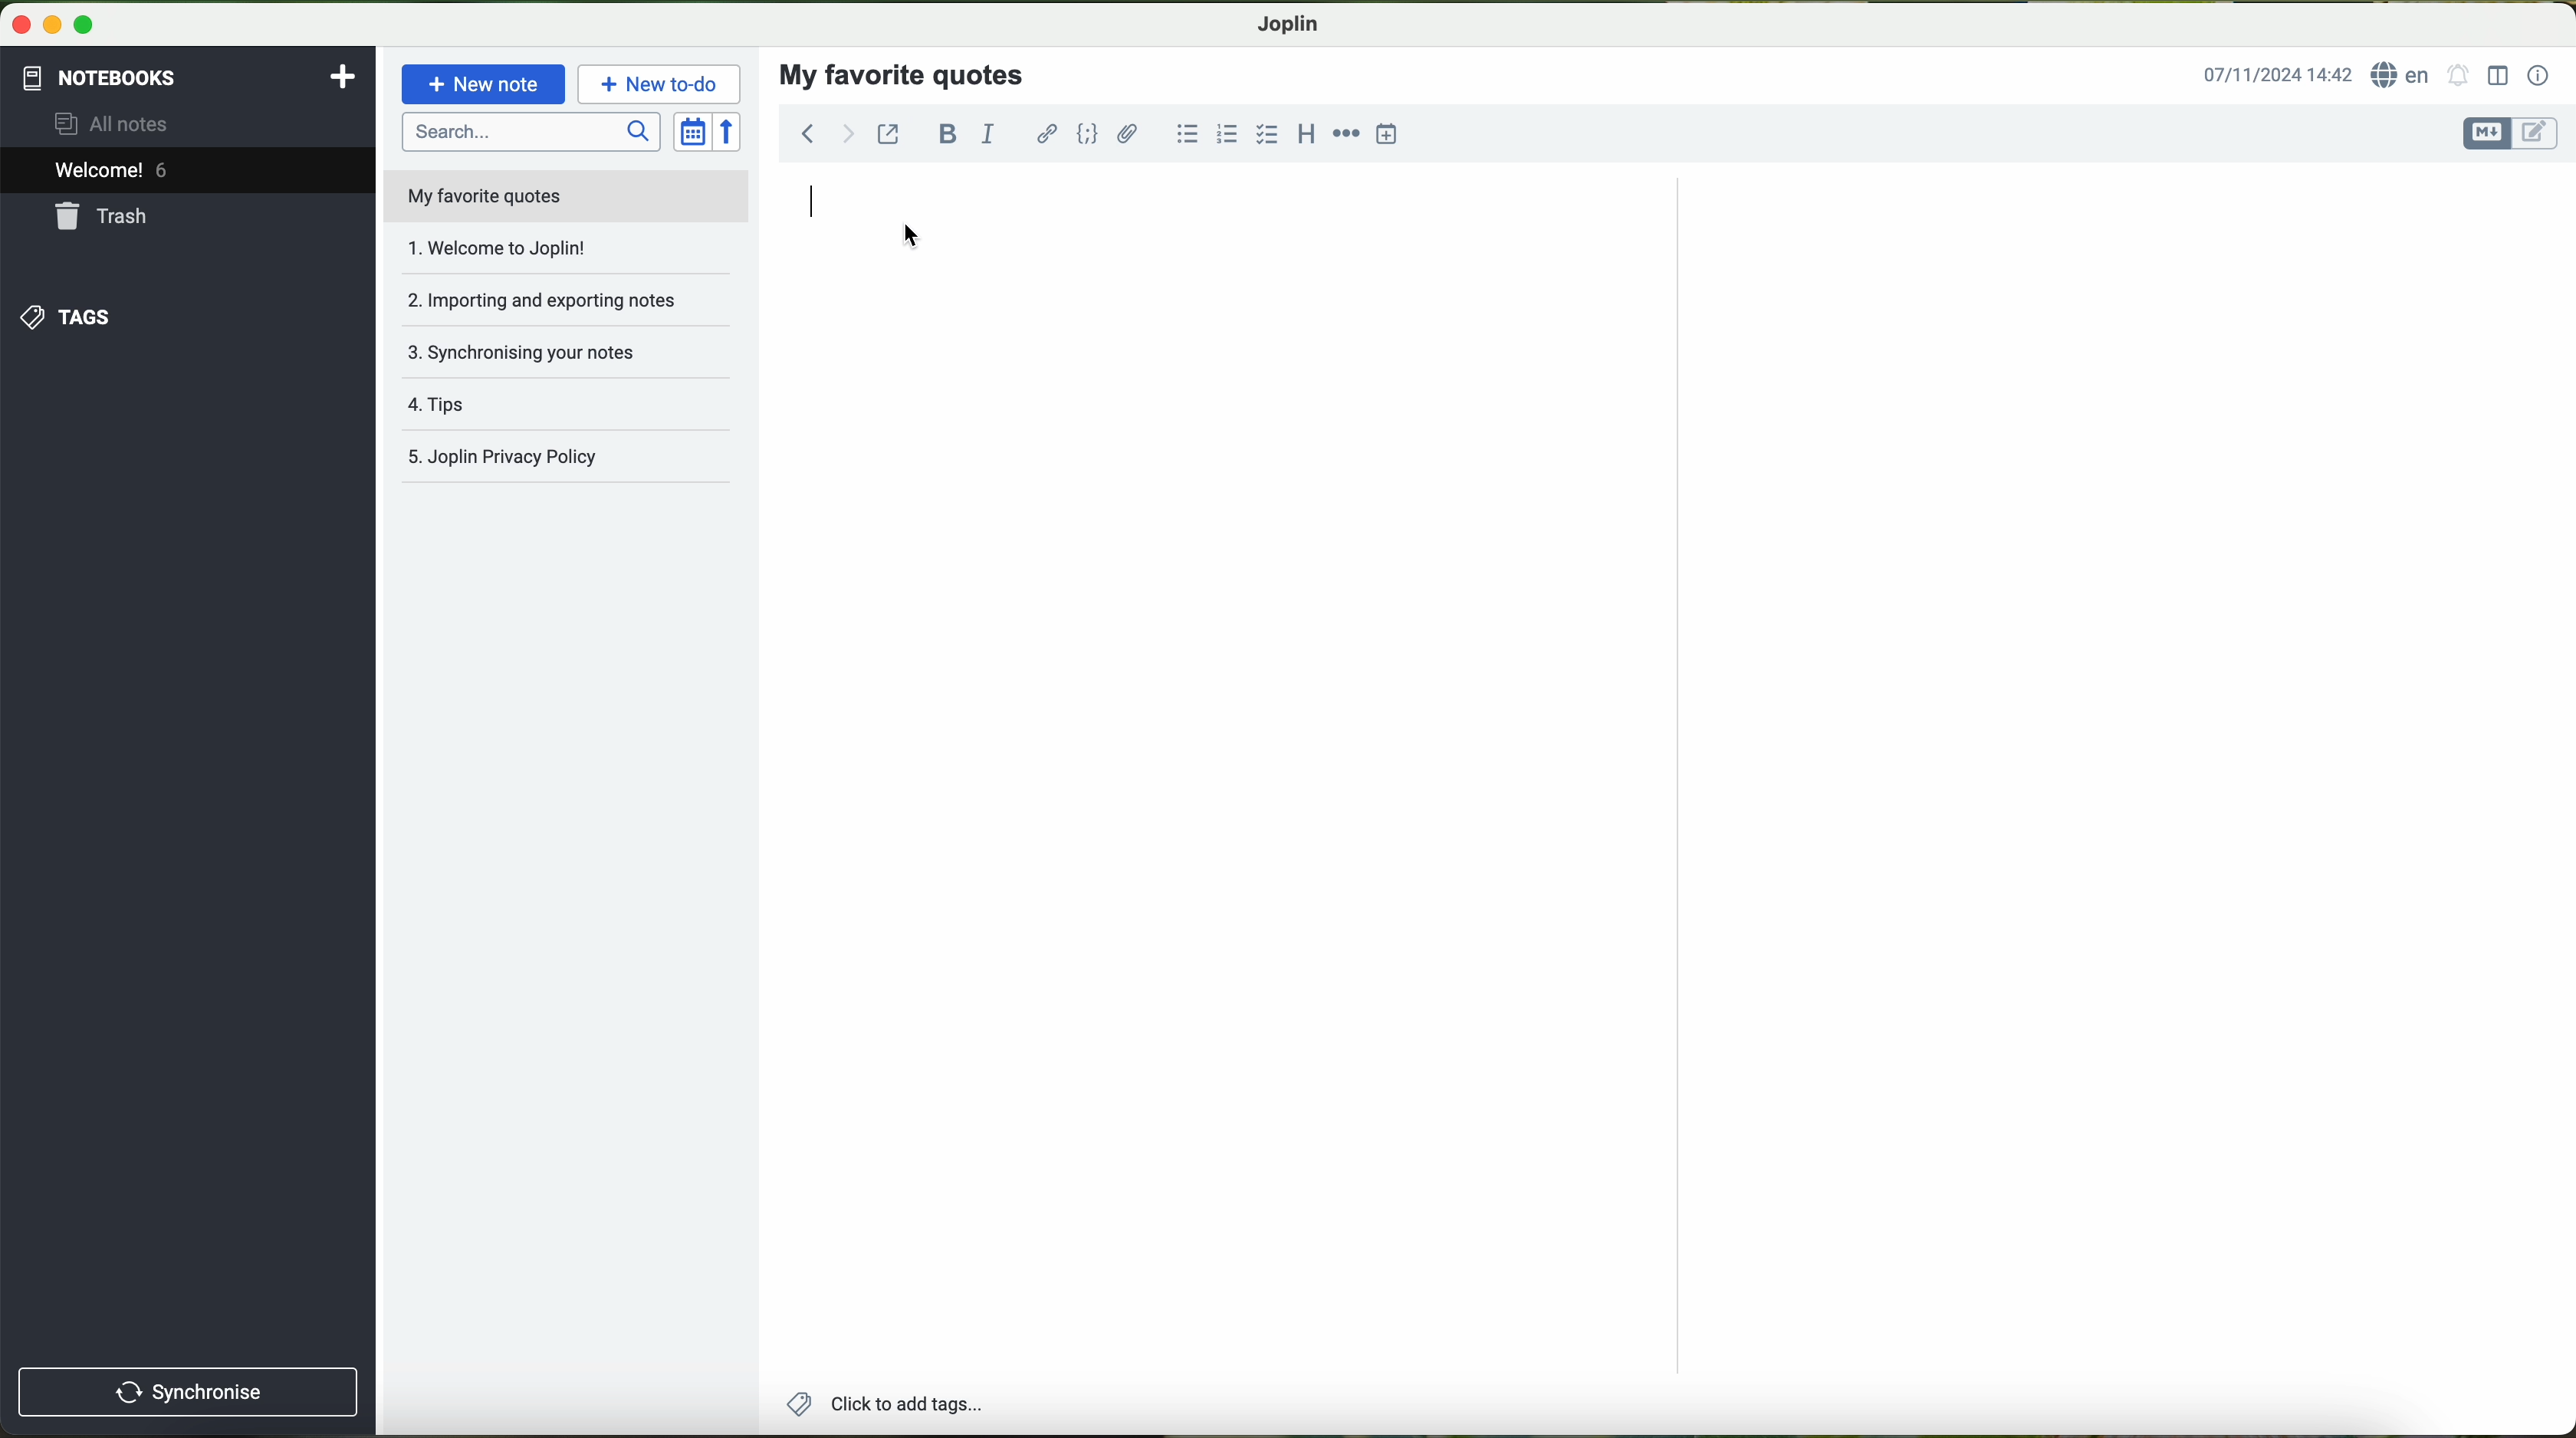 The height and width of the screenshot is (1438, 2576). What do you see at coordinates (729, 132) in the screenshot?
I see `reverse sort order` at bounding box center [729, 132].